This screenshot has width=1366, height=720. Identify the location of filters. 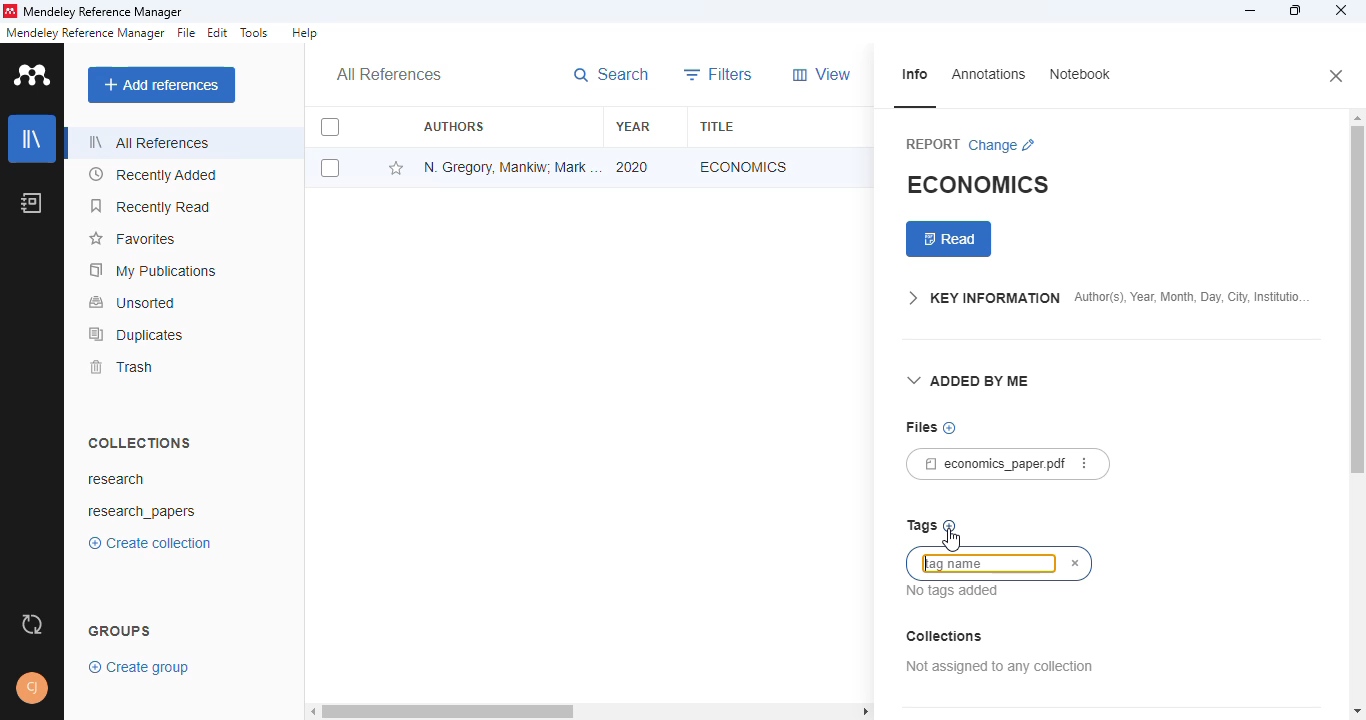
(719, 75).